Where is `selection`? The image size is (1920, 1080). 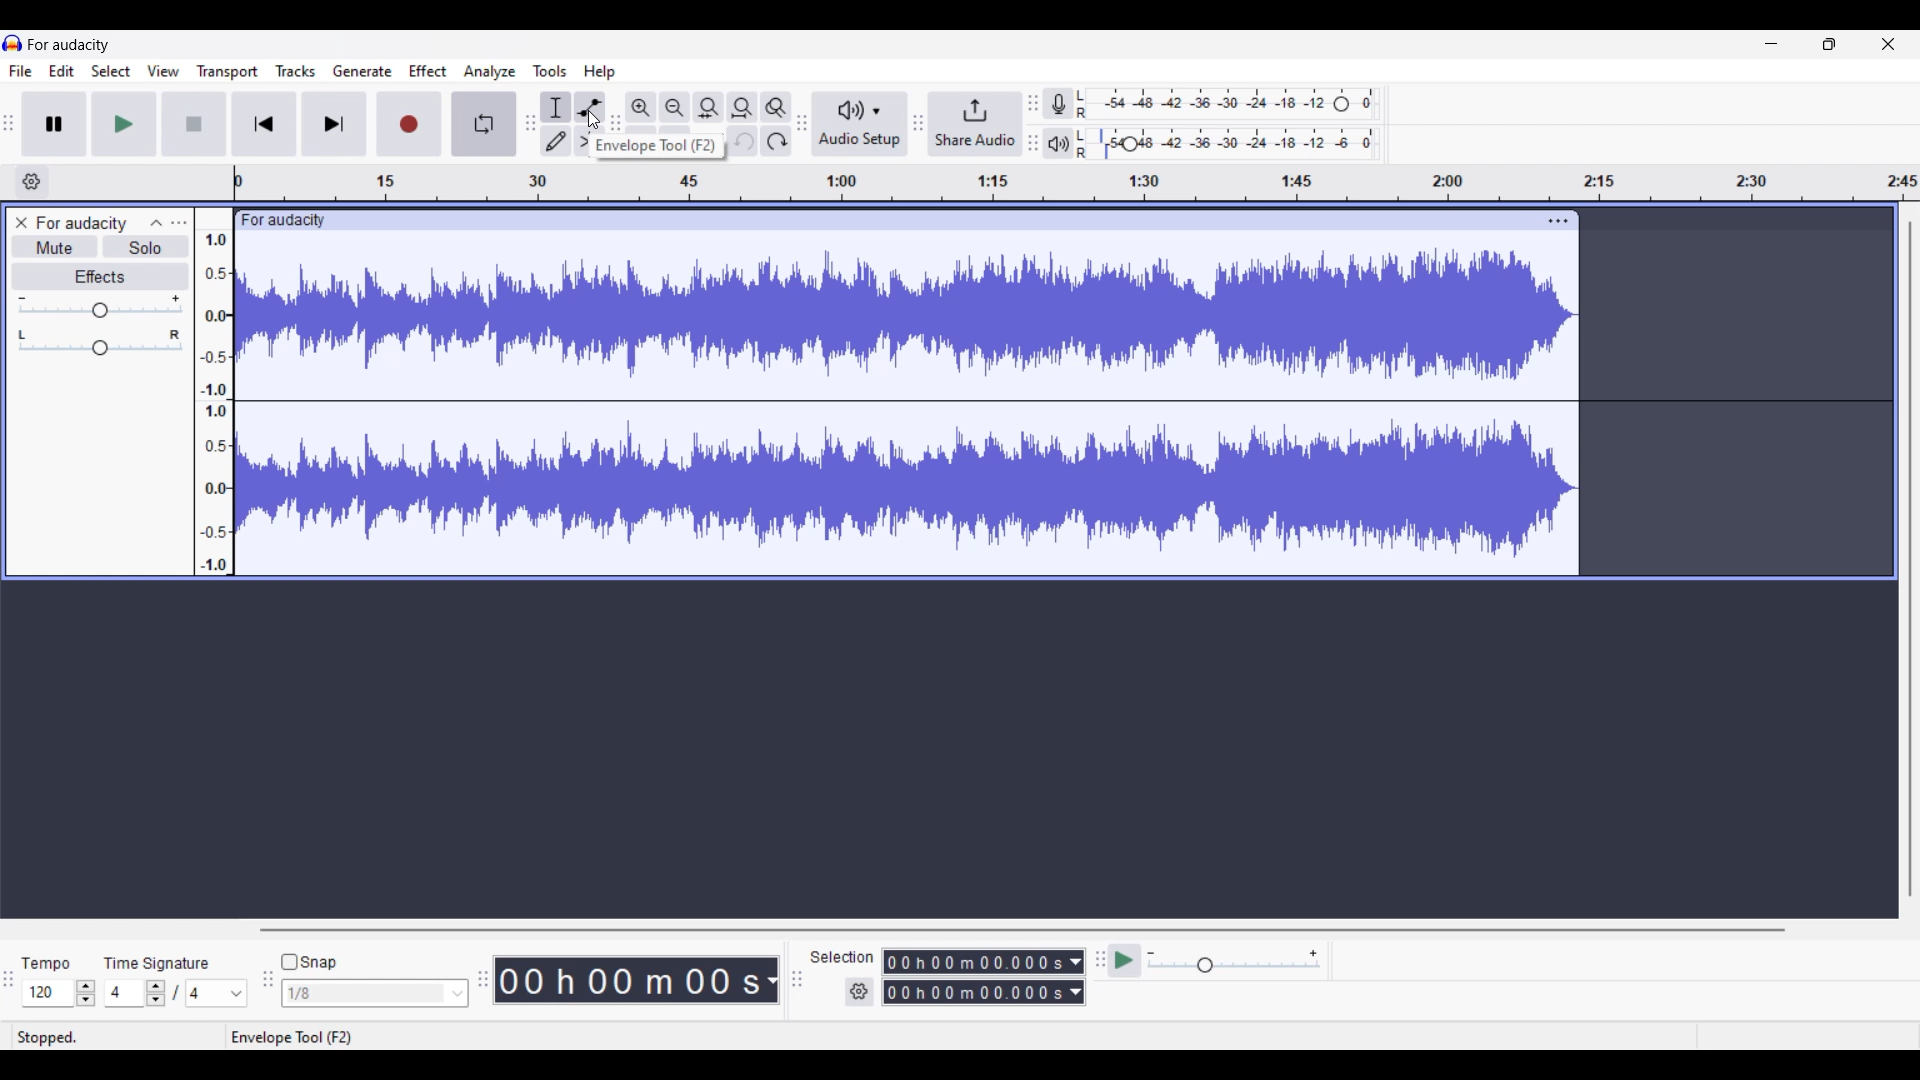
selection is located at coordinates (841, 956).